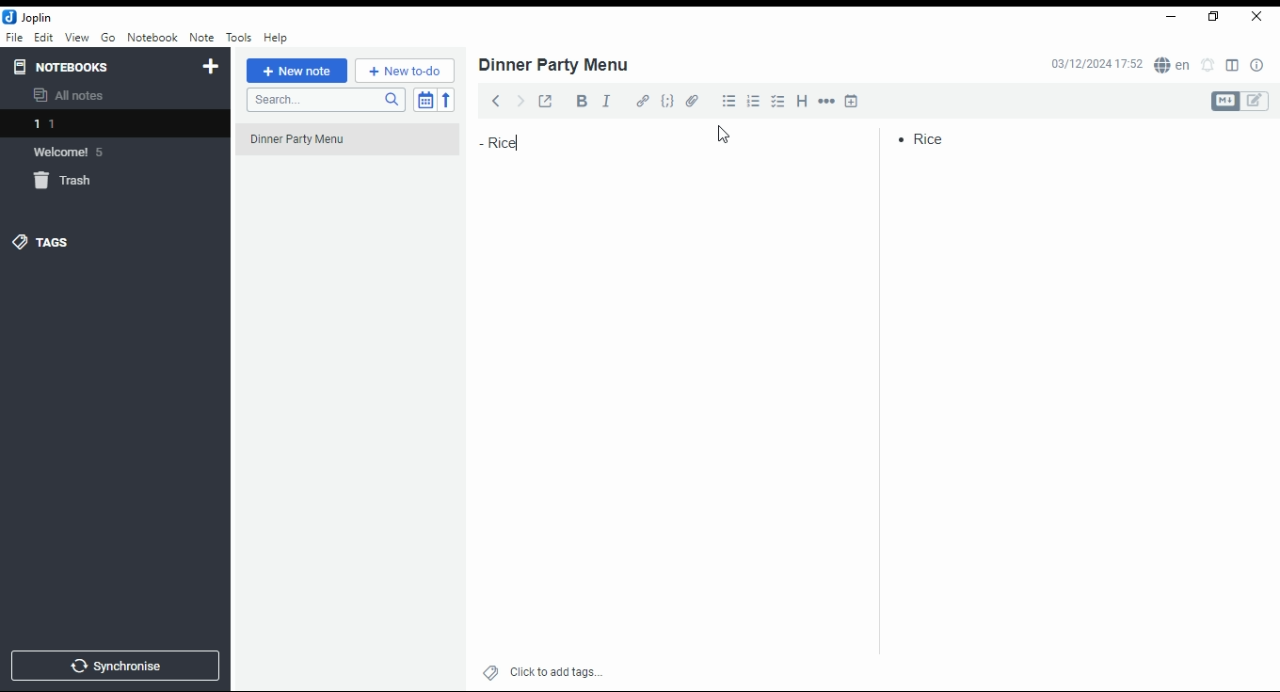  What do you see at coordinates (238, 36) in the screenshot?
I see `tools` at bounding box center [238, 36].